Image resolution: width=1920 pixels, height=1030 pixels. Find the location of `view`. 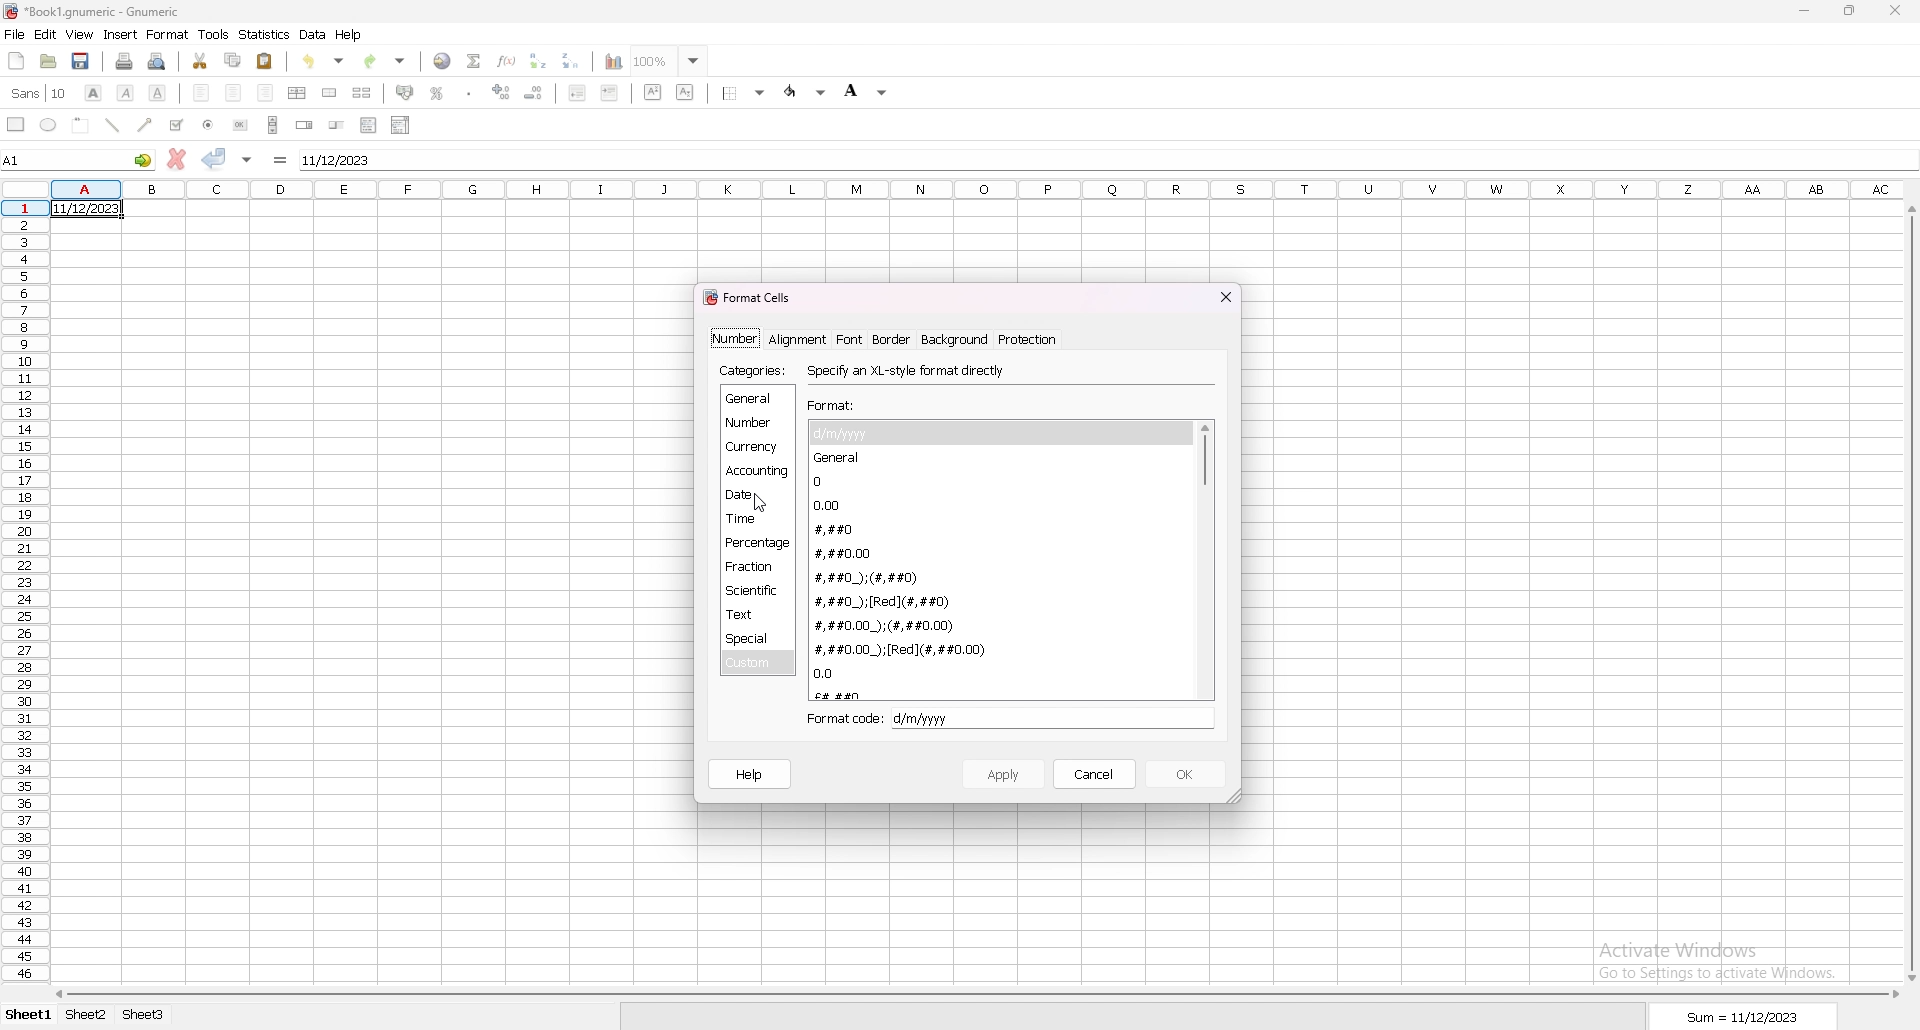

view is located at coordinates (78, 35).